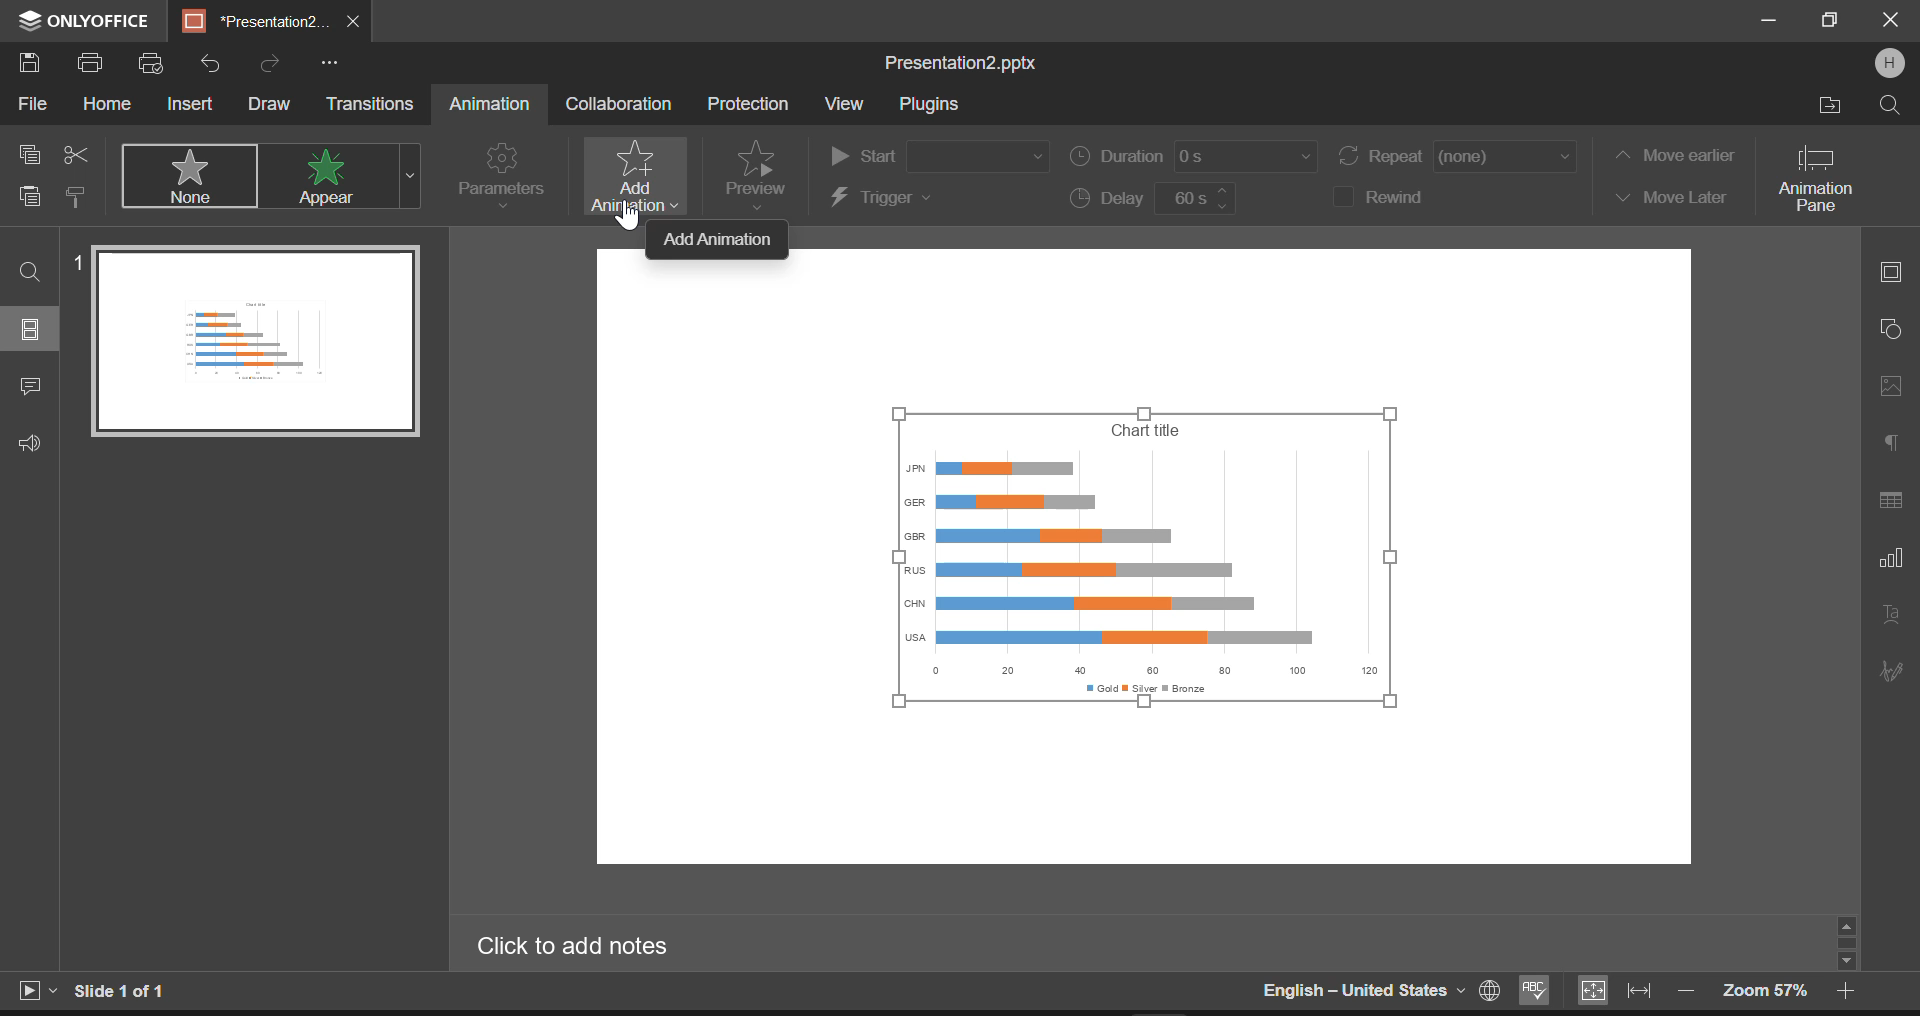 This screenshot has height=1016, width=1920. Describe the element at coordinates (30, 108) in the screenshot. I see `File` at that location.